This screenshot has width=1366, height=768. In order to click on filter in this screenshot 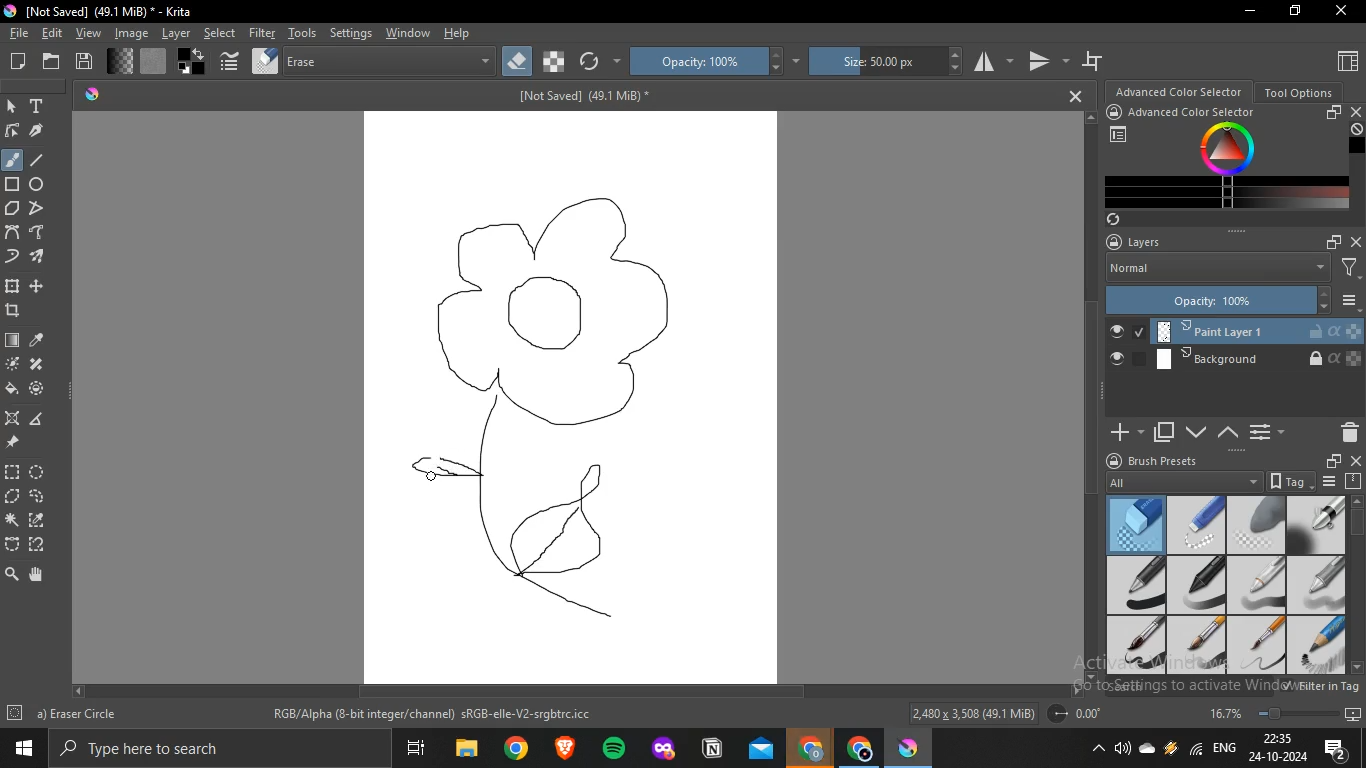, I will do `click(260, 33)`.